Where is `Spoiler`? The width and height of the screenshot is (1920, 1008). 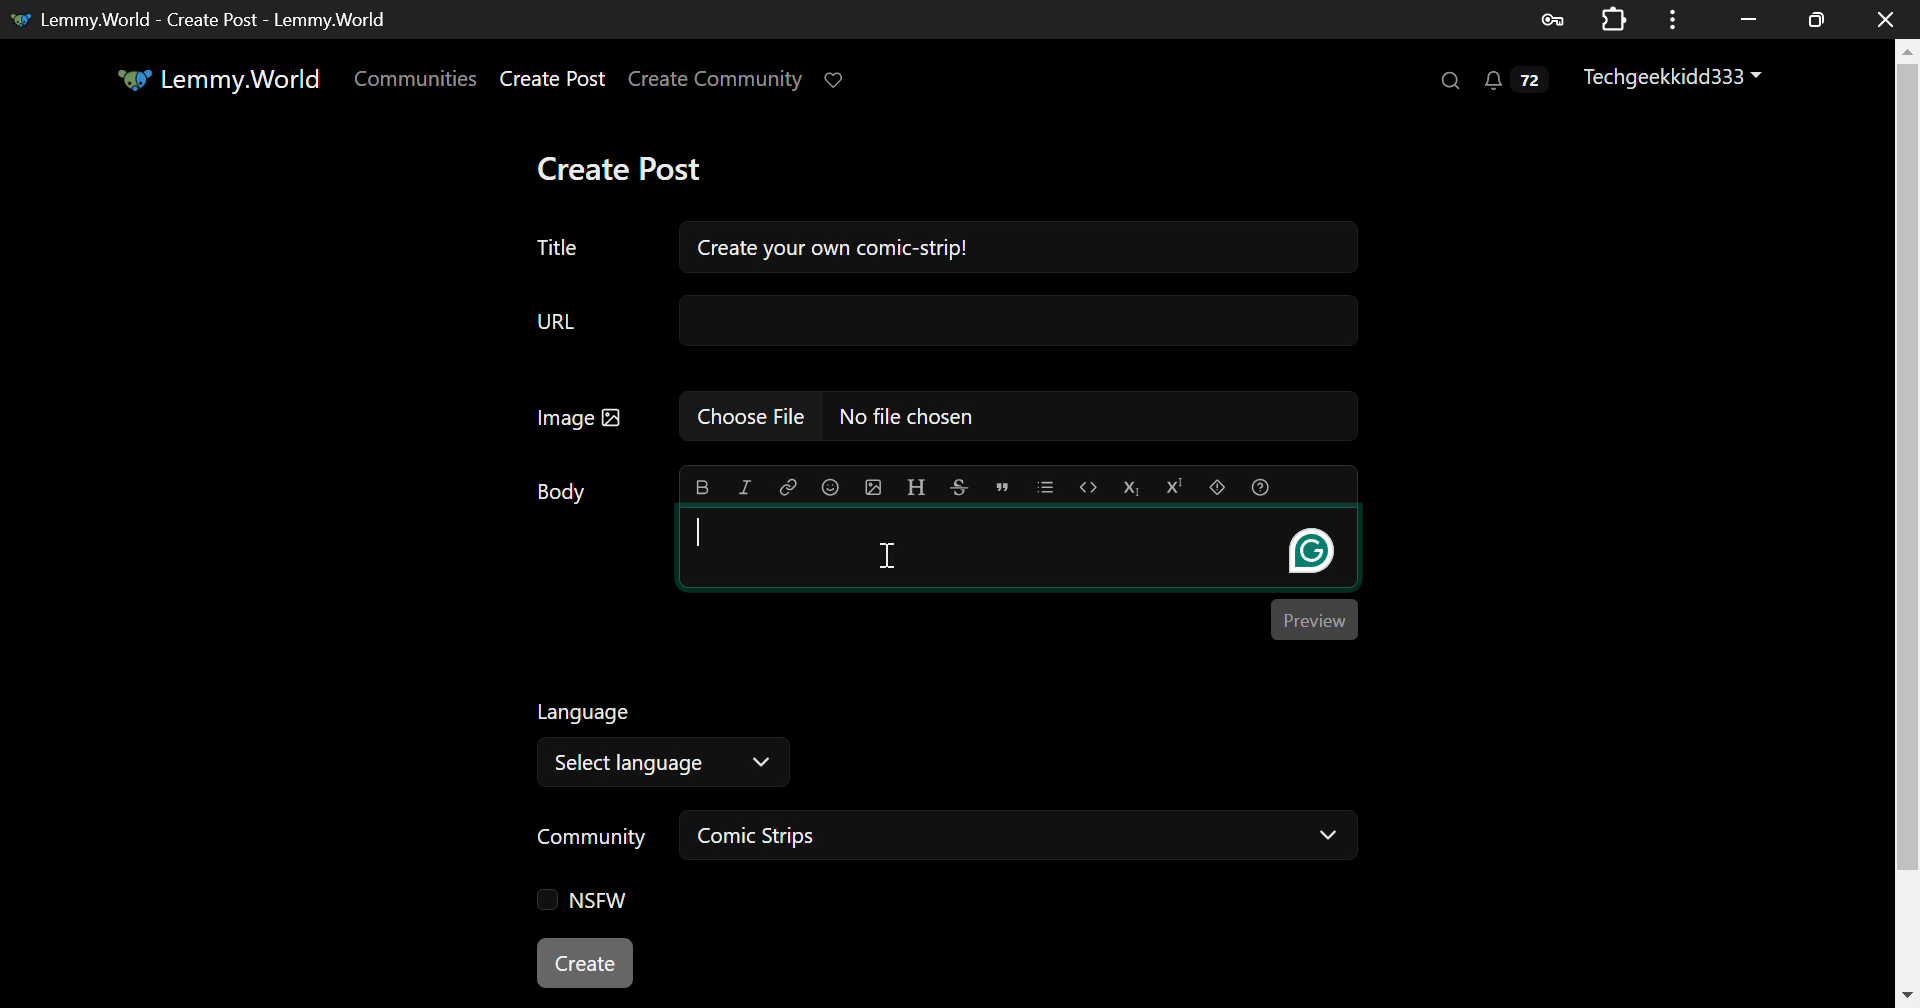 Spoiler is located at coordinates (1217, 487).